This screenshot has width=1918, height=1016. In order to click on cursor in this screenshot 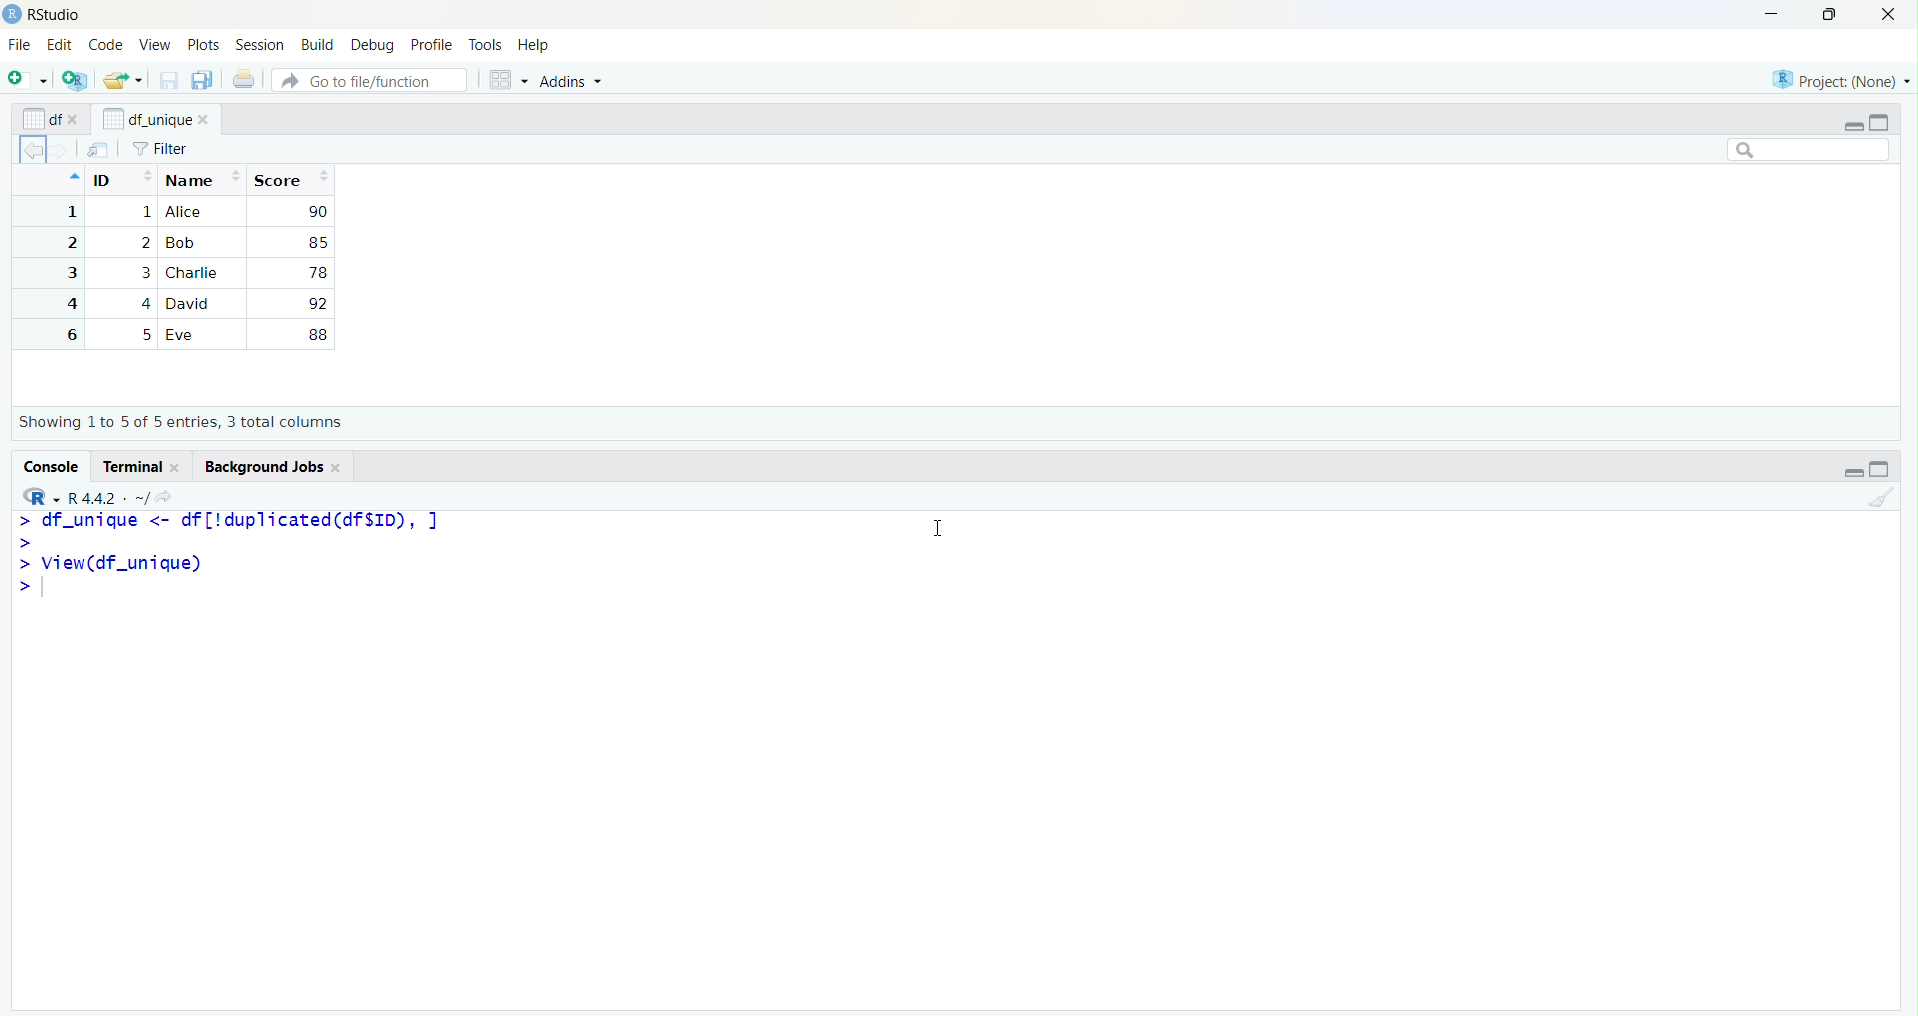, I will do `click(934, 530)`.